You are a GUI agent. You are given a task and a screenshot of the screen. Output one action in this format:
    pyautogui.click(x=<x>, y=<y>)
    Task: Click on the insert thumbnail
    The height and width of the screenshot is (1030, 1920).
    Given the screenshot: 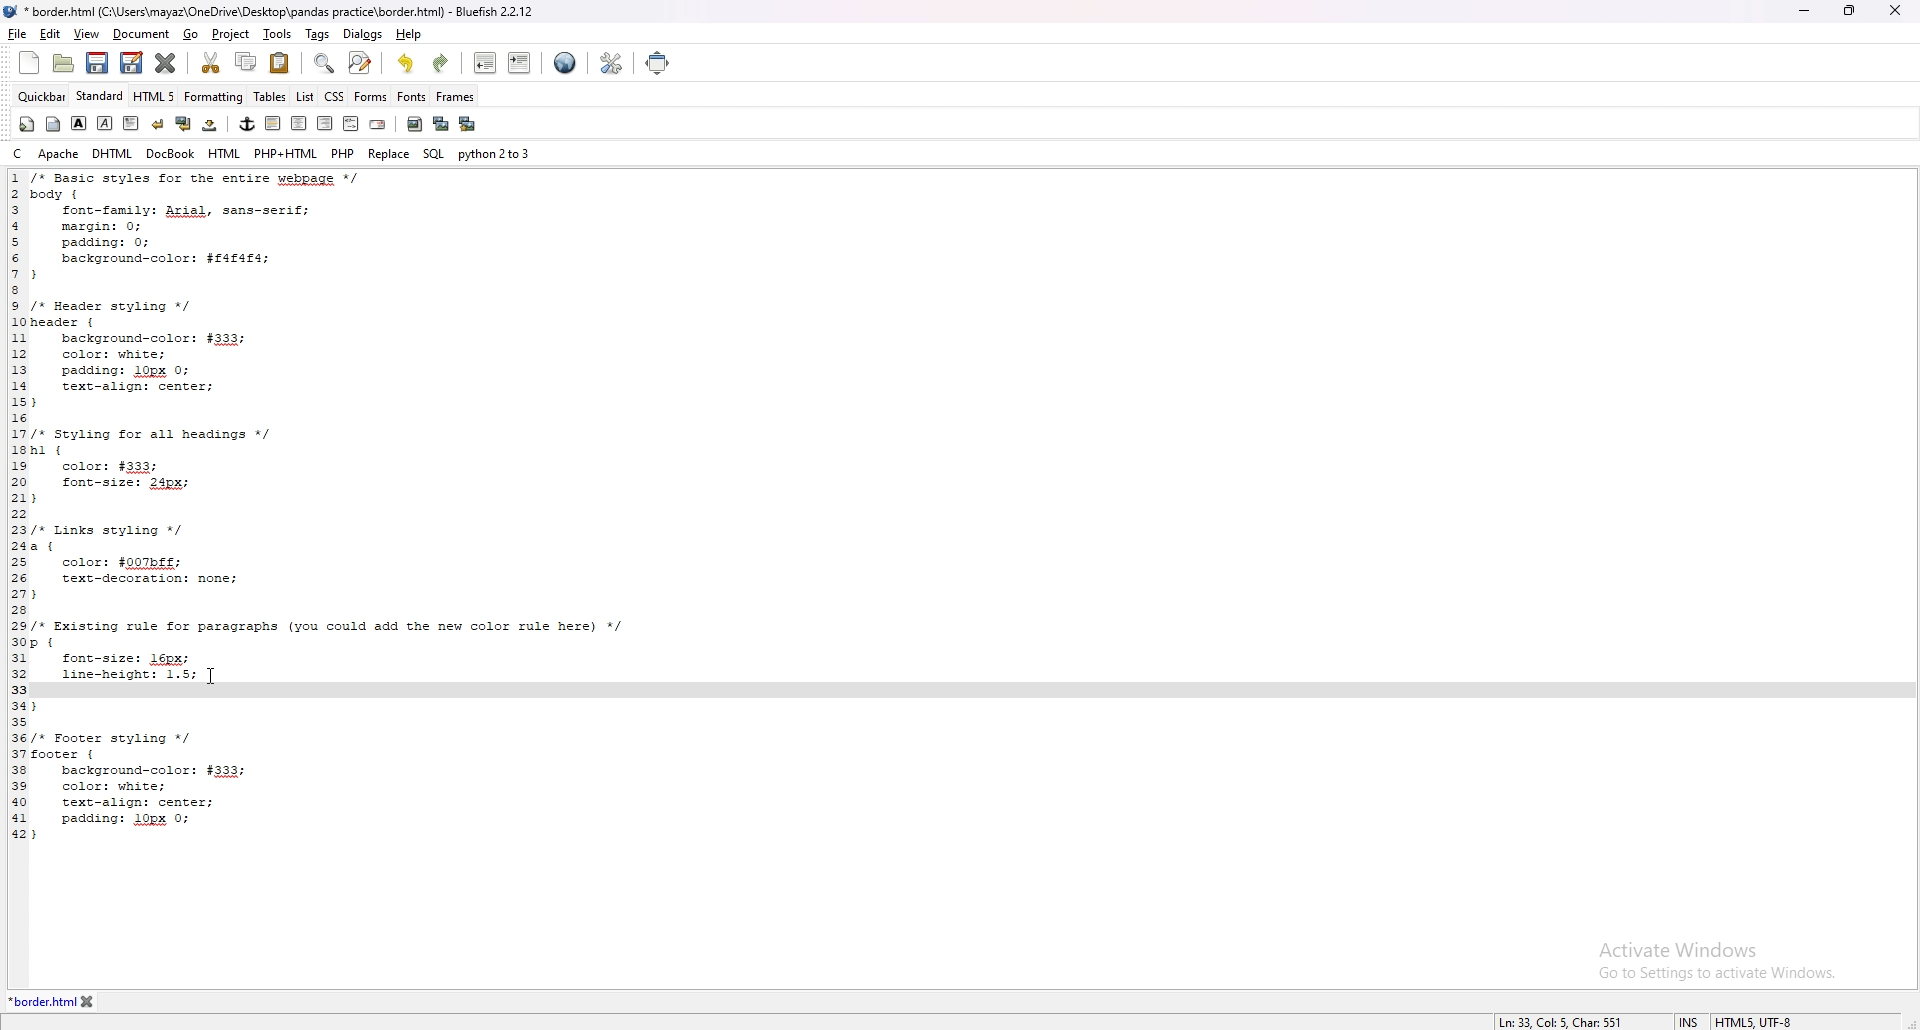 What is the action you would take?
    pyautogui.click(x=441, y=125)
    